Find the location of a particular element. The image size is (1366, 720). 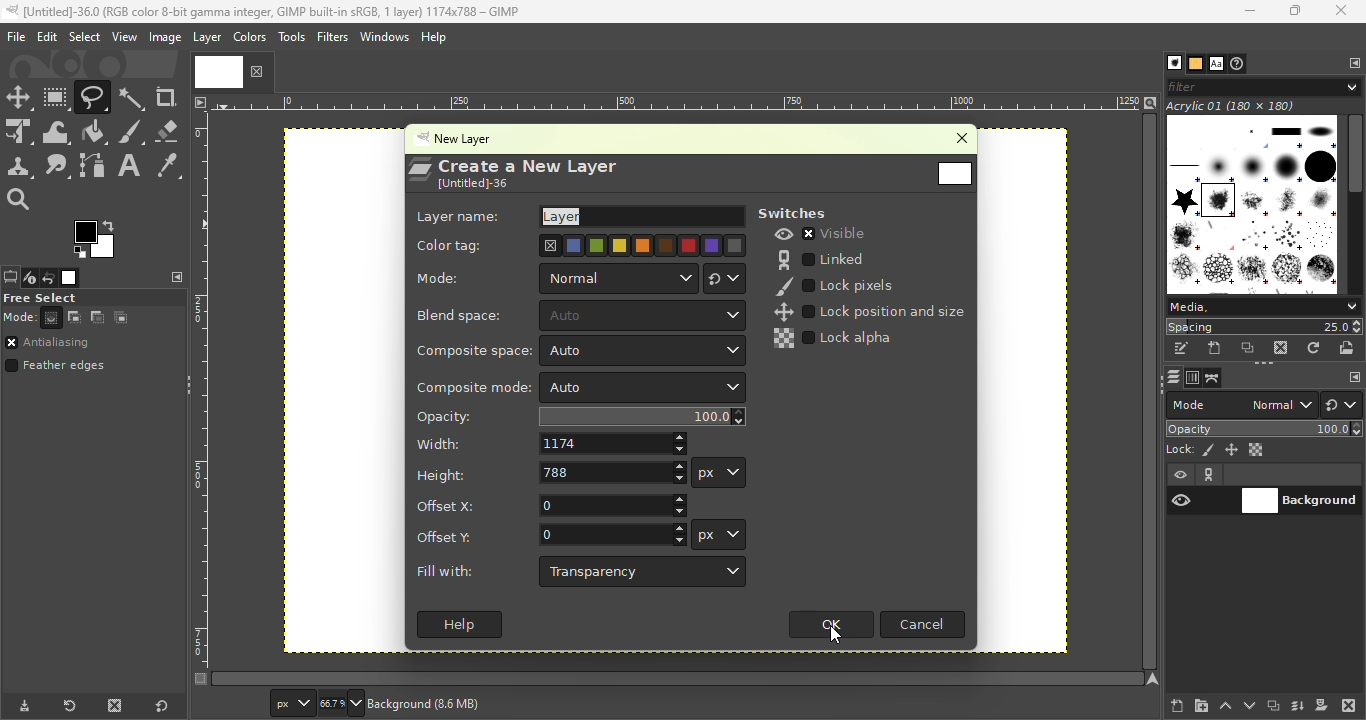

Paint is located at coordinates (95, 133).